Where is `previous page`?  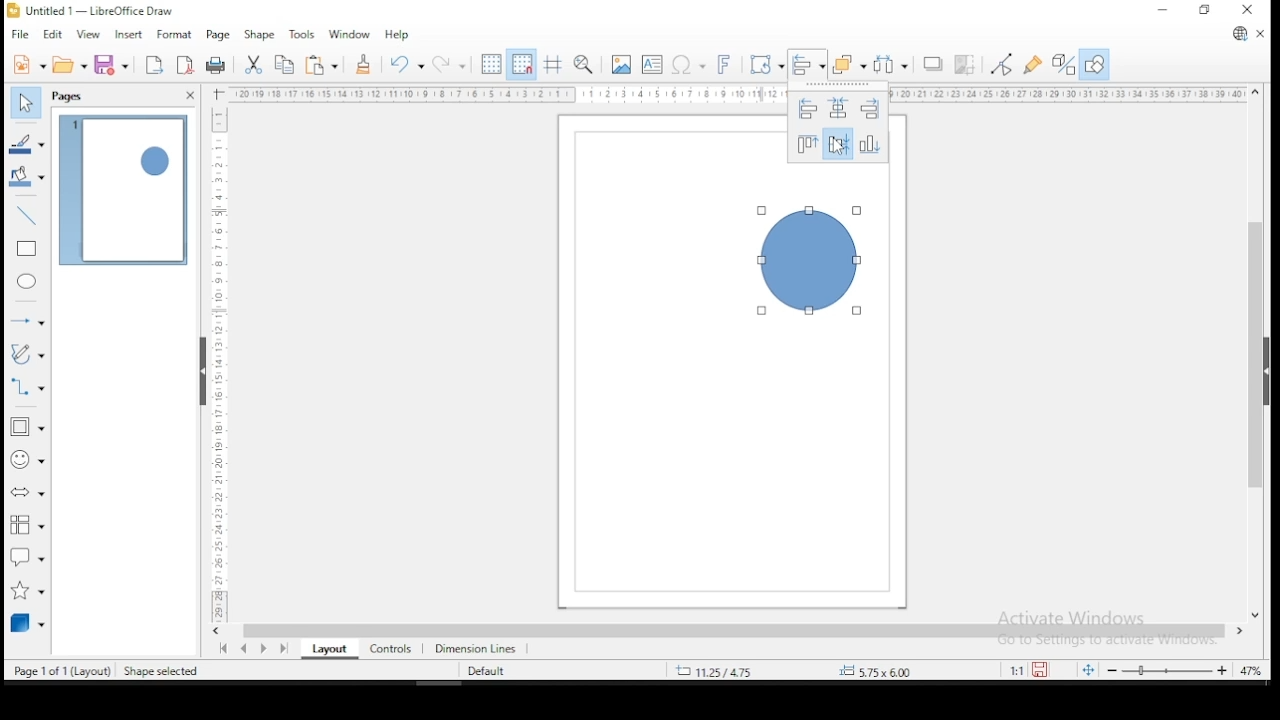
previous page is located at coordinates (247, 648).